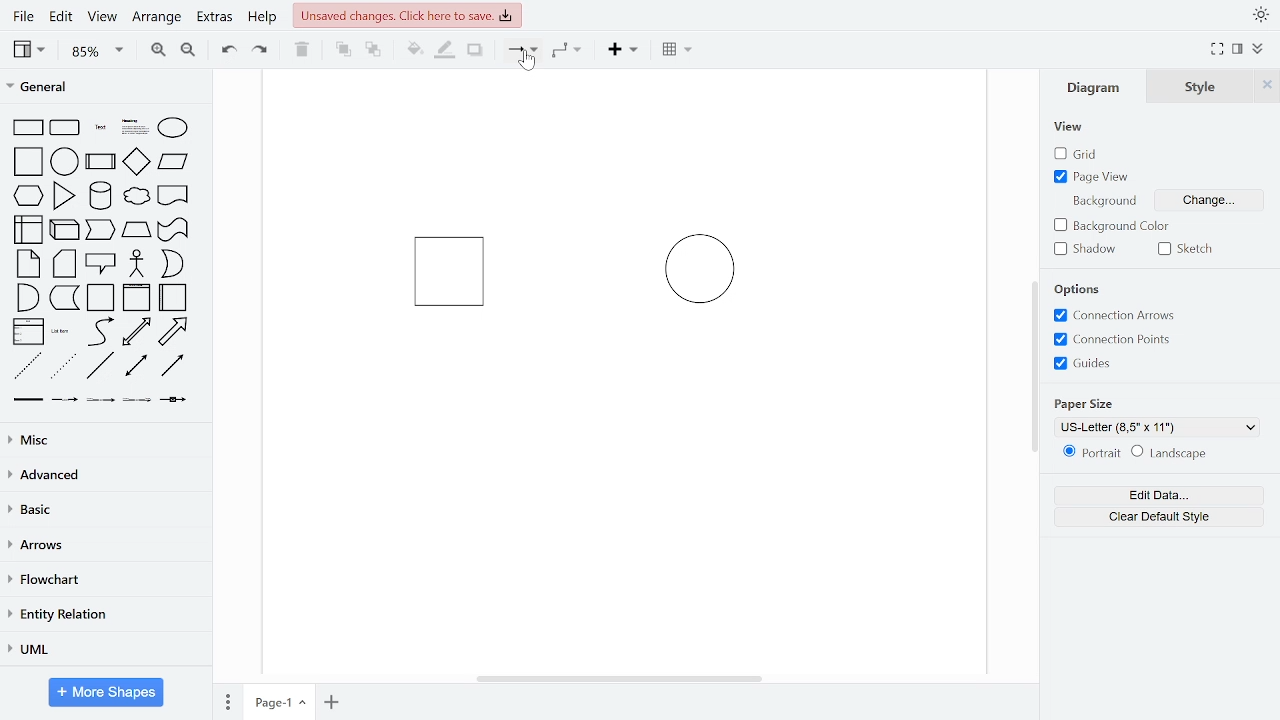  Describe the element at coordinates (226, 699) in the screenshot. I see `pages` at that location.